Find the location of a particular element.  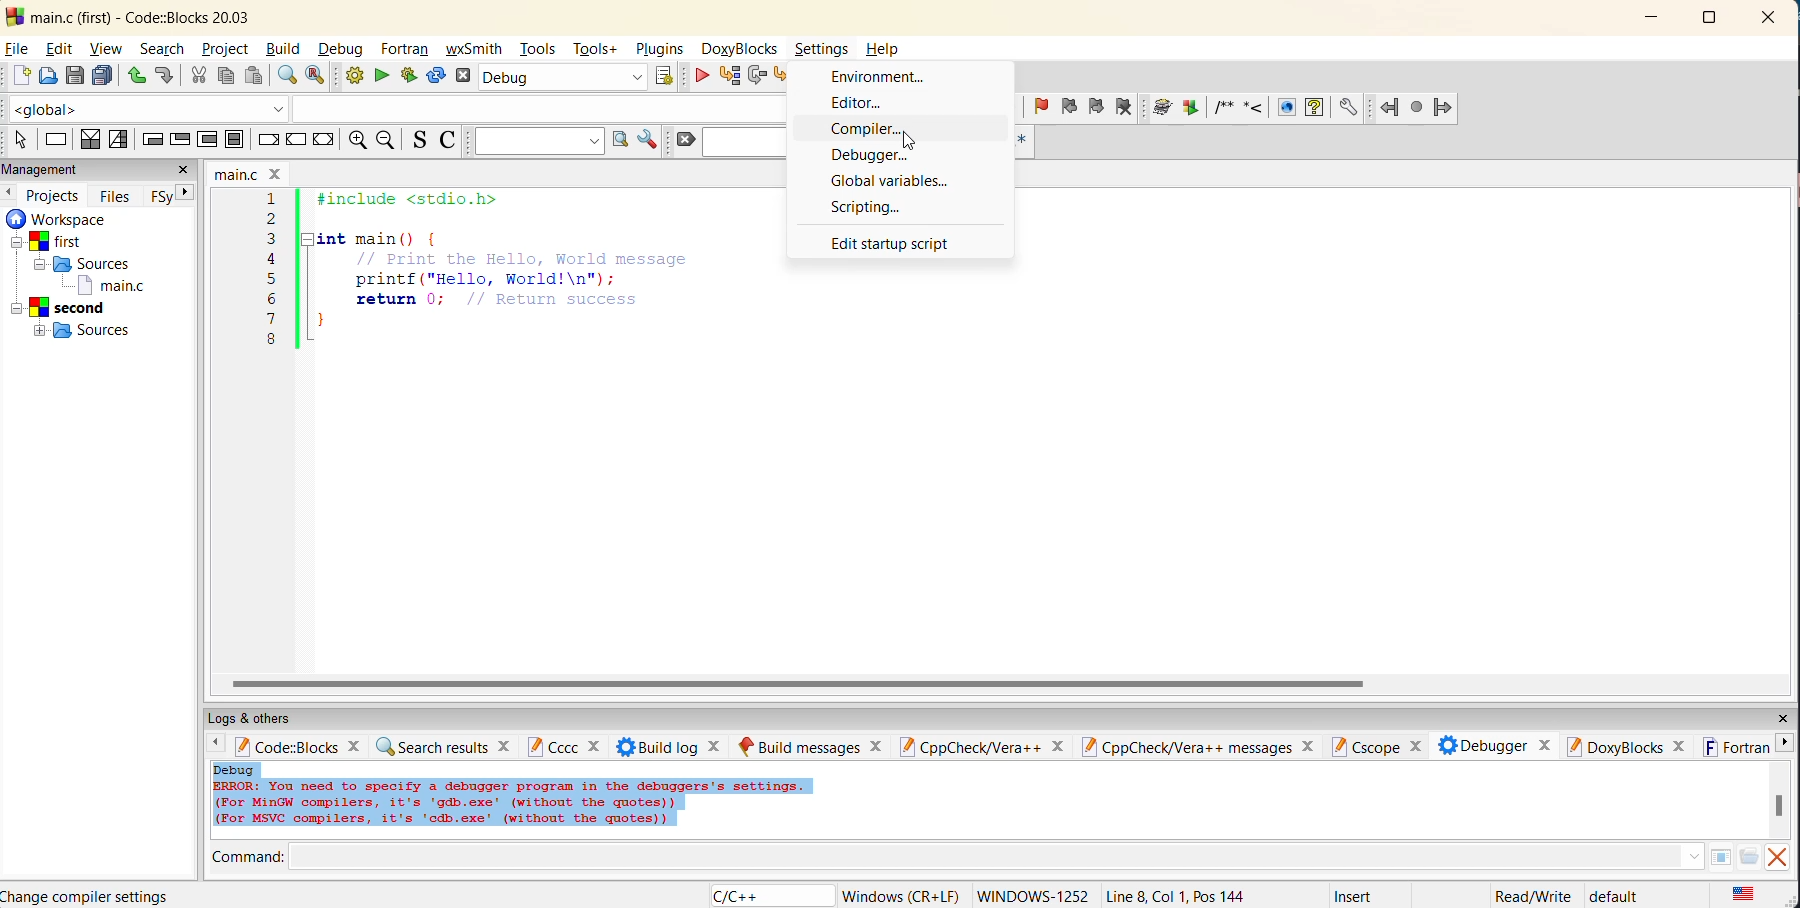

view is located at coordinates (105, 47).